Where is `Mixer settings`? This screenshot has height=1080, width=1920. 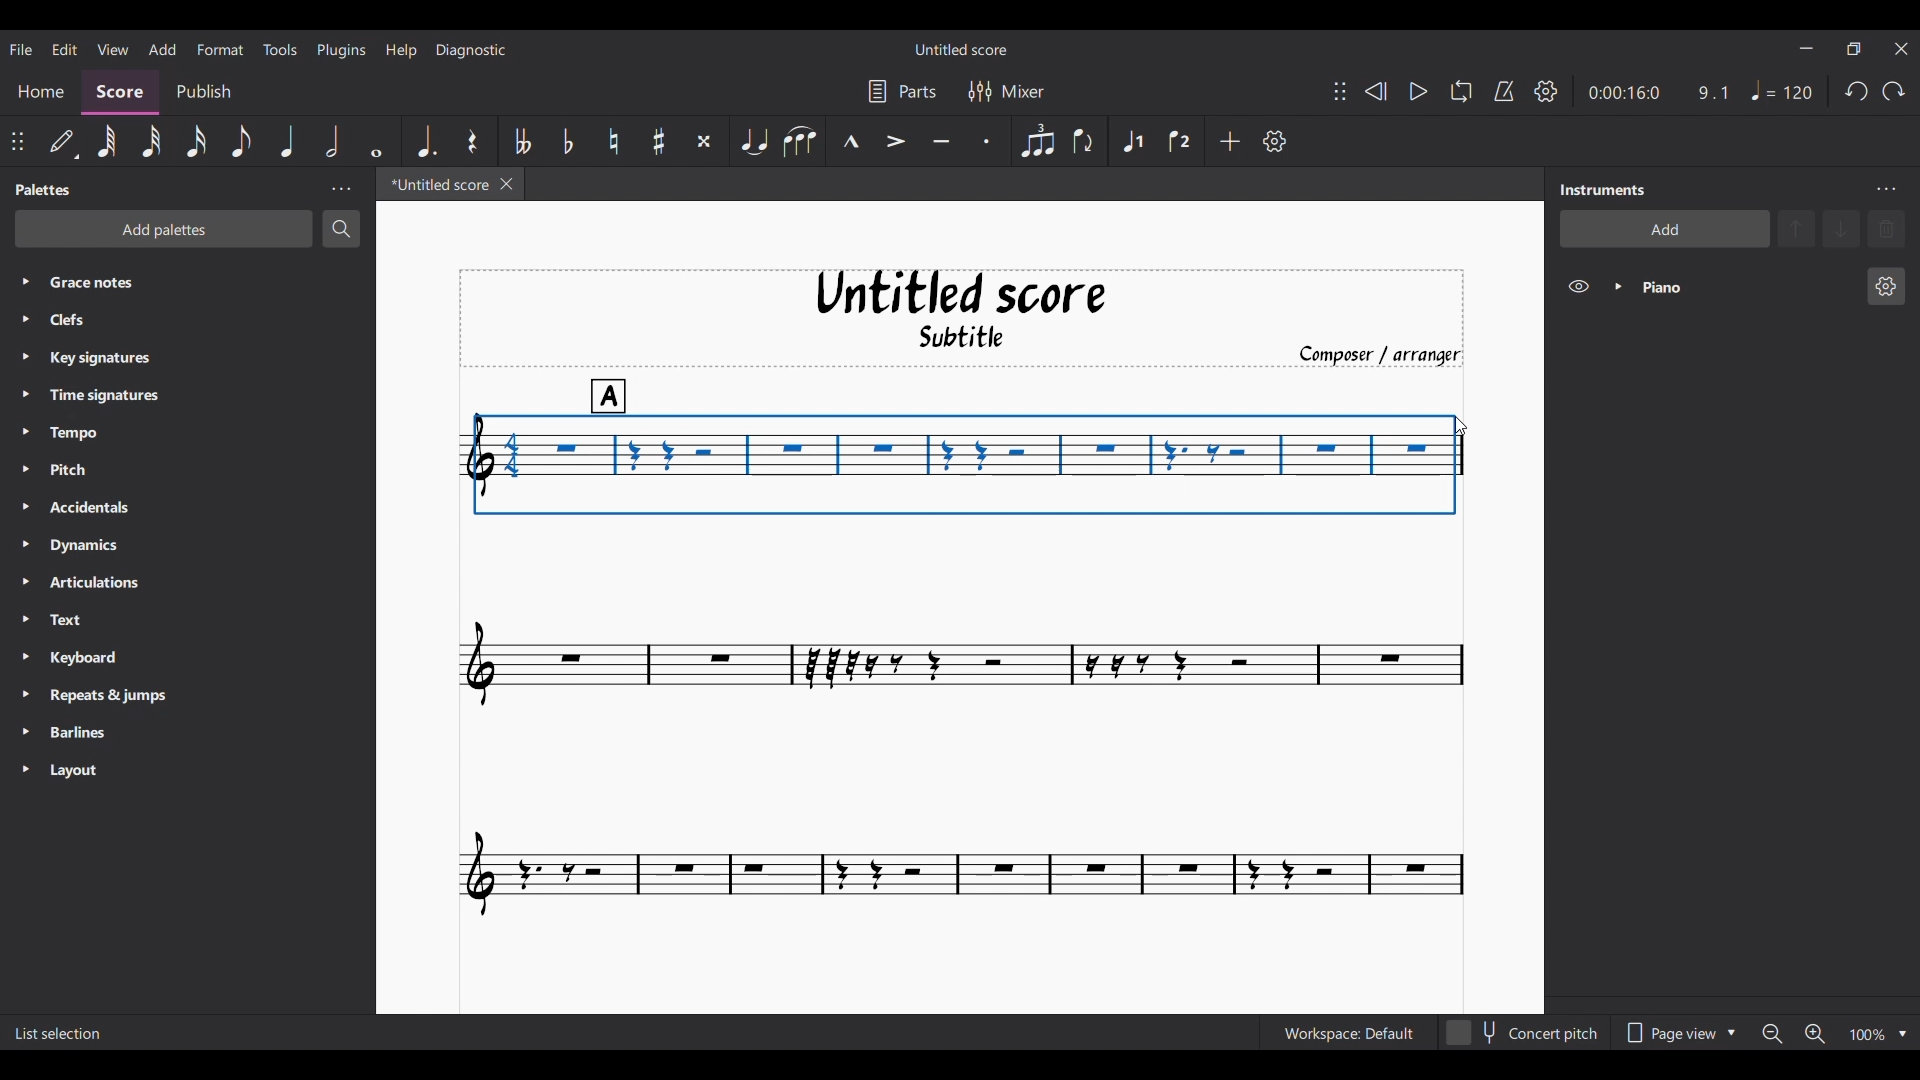
Mixer settings is located at coordinates (1006, 91).